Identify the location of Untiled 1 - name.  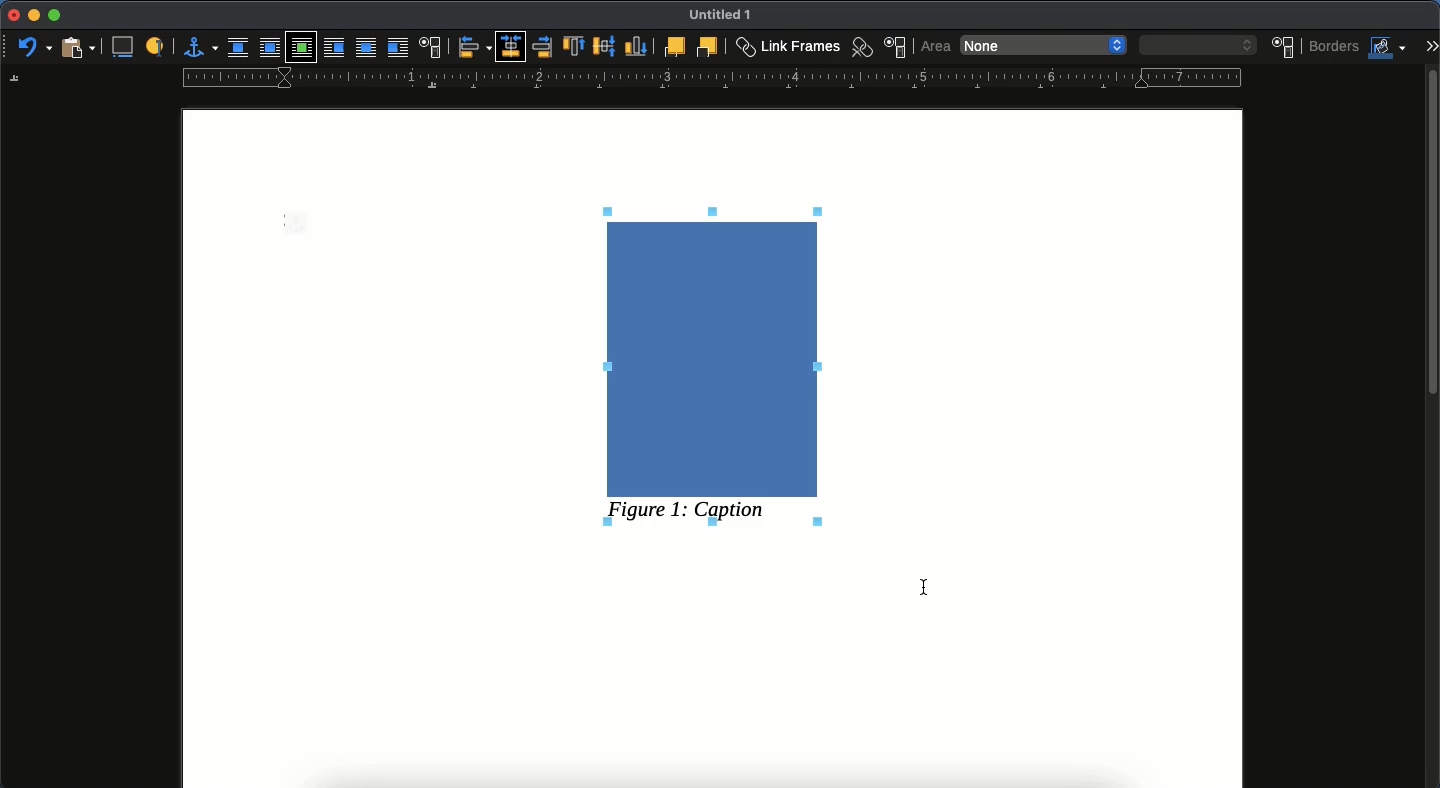
(723, 14).